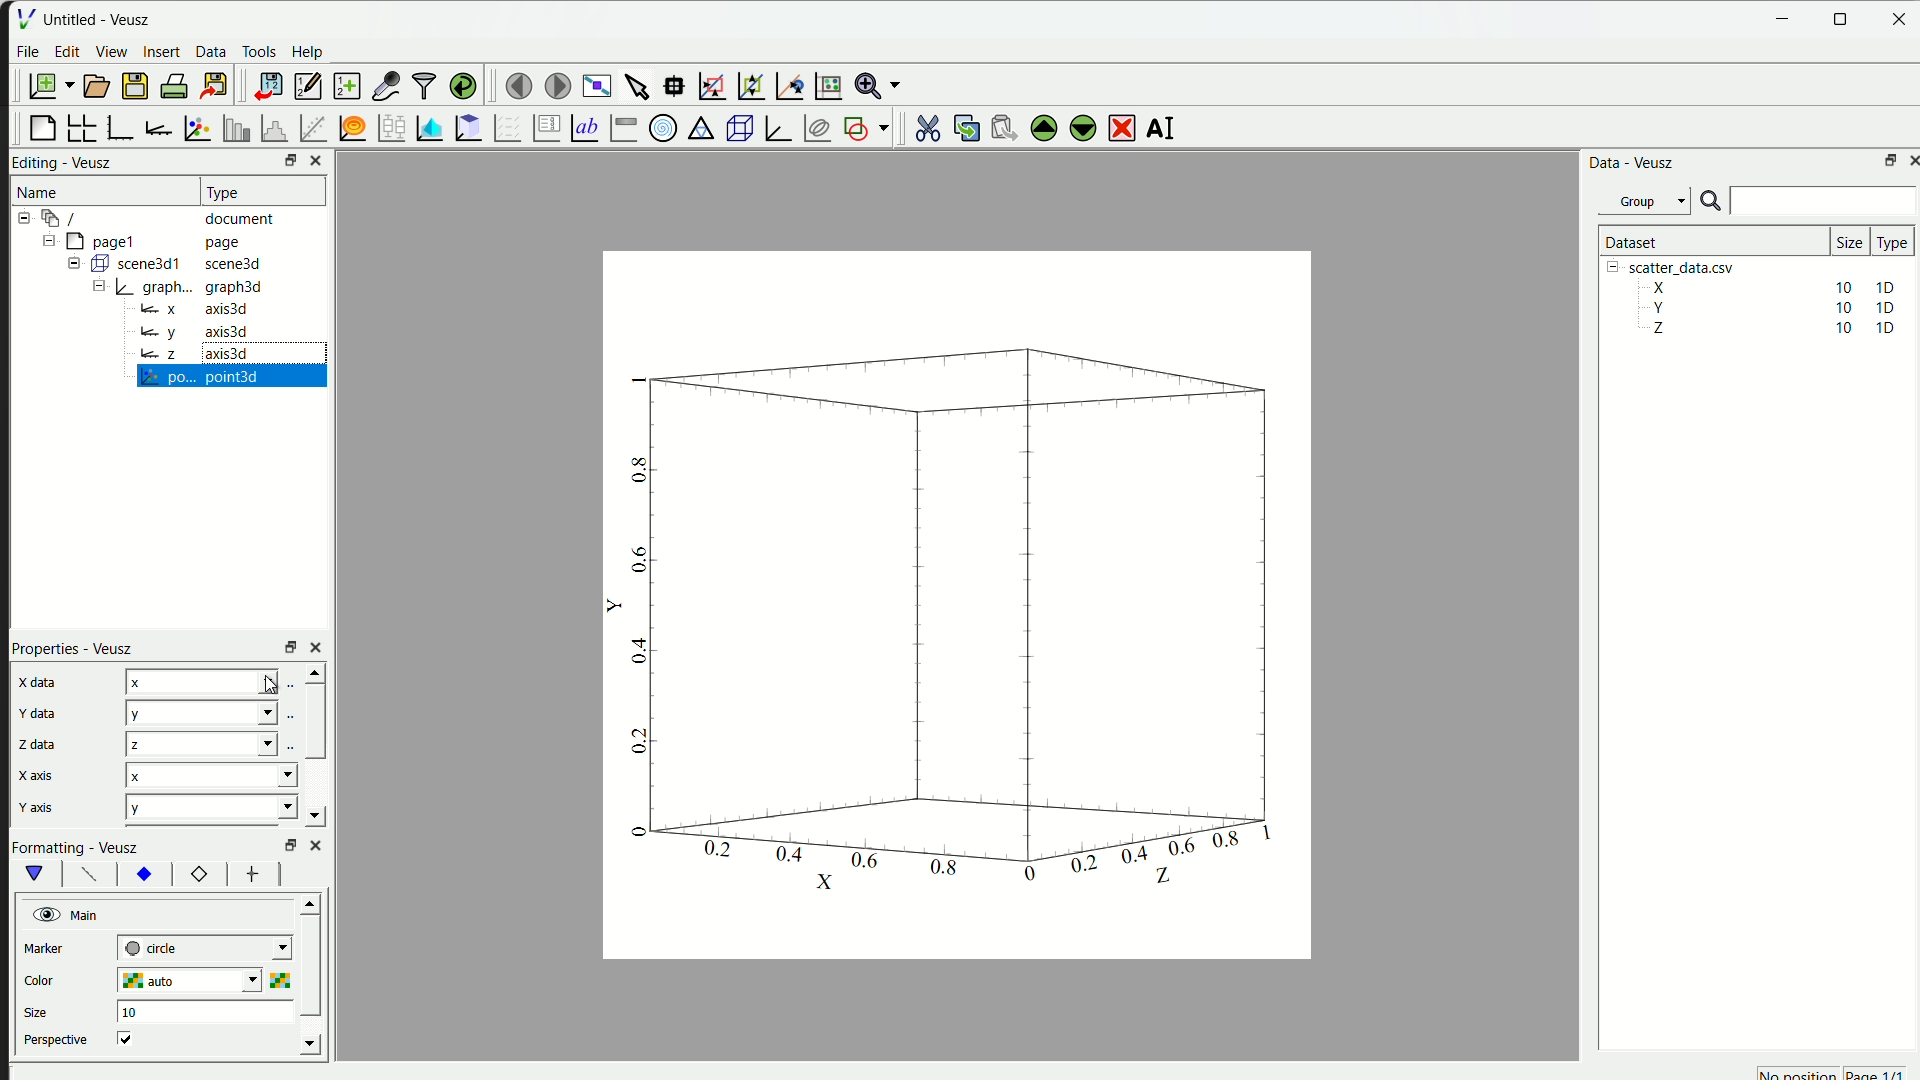  What do you see at coordinates (71, 913) in the screenshot?
I see `Main` at bounding box center [71, 913].